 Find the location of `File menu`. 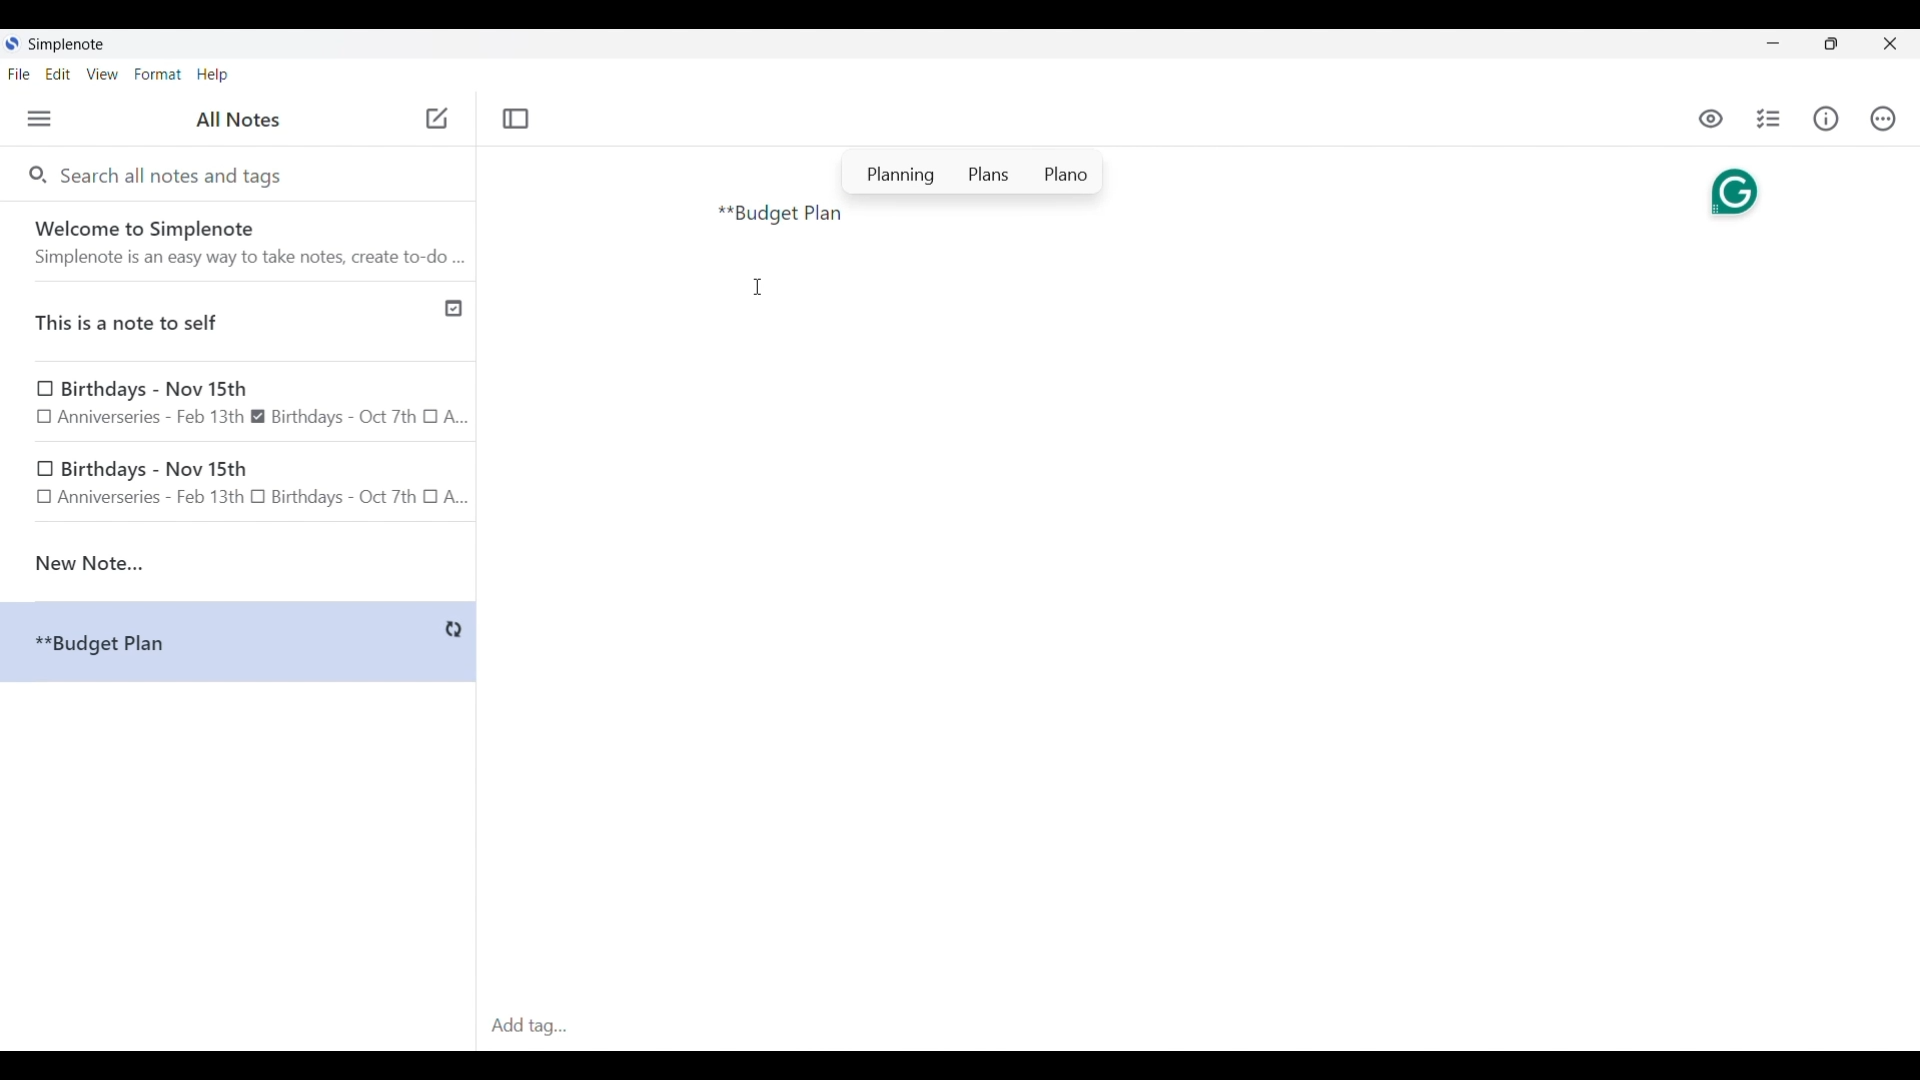

File menu is located at coordinates (19, 73).